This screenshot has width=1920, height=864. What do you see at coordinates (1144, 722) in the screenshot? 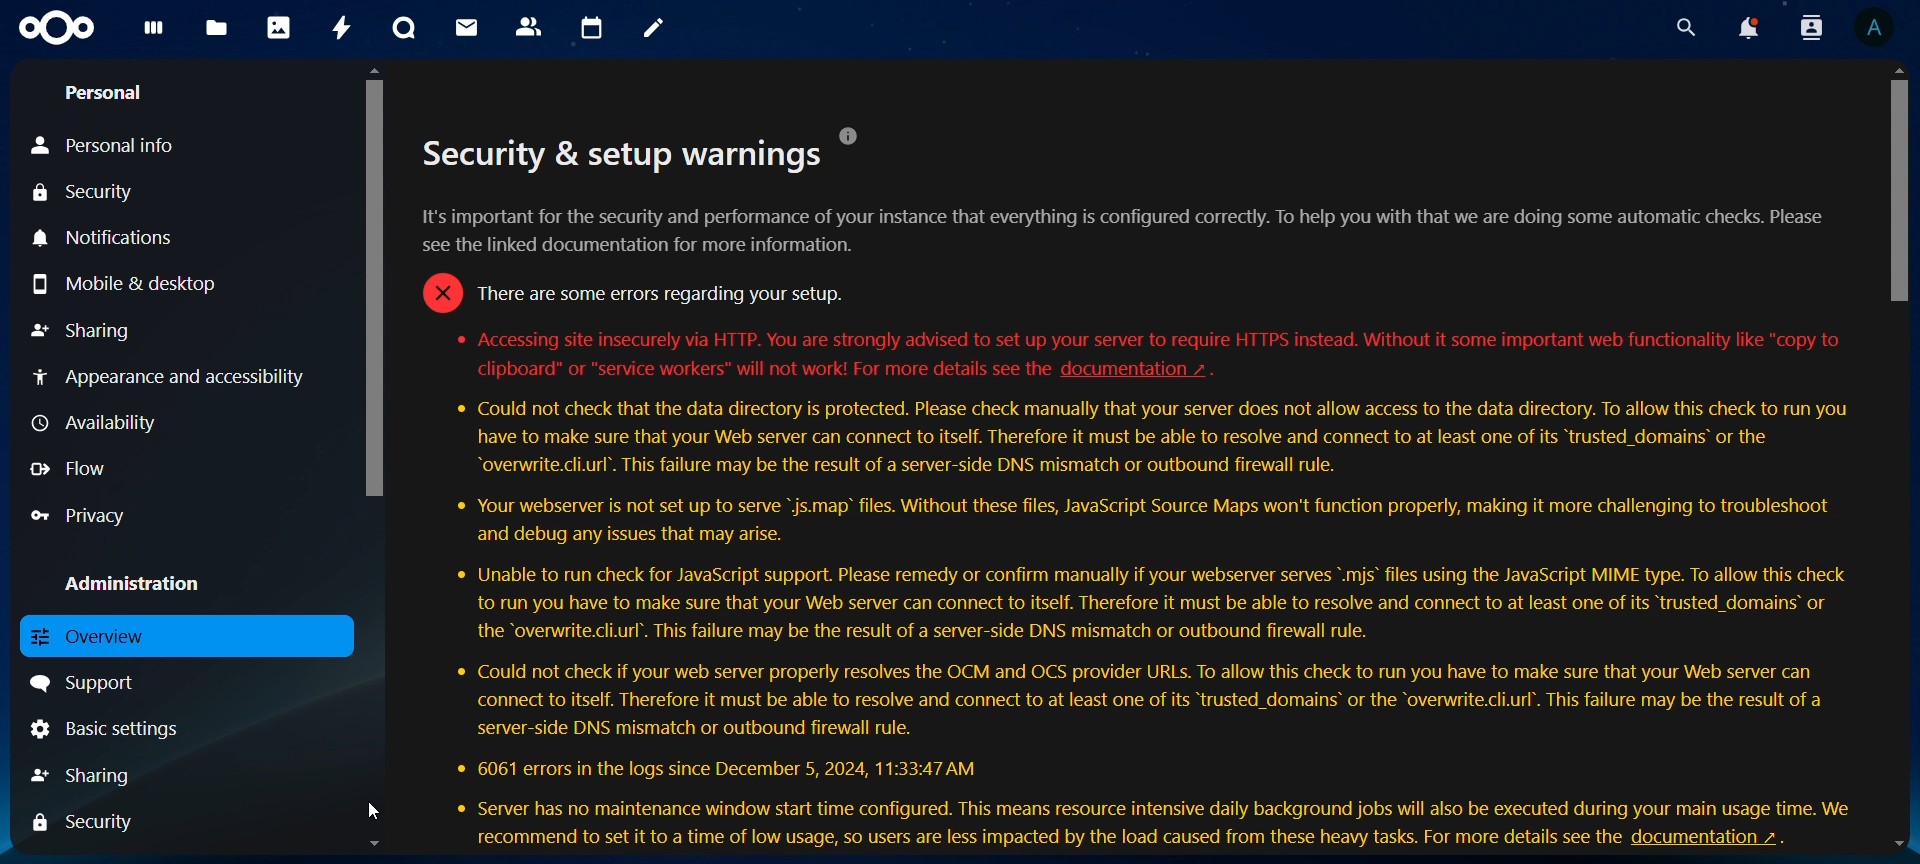
I see `* Could not check if your web server properly resolves the OCM and OCS provider URLs. To allow this check to run you have to make sure that your Web server can
connect to itself. Therefore it must be able to resolve and connect to at least one of its “trusted_domains® or the “overwrite.cli.url’. This failure may be the result of a
server-side DNS mismatch or outbound firewall rule.

* 6061 errors in the logs since December 5, 2024, 11:33:47 AM` at bounding box center [1144, 722].